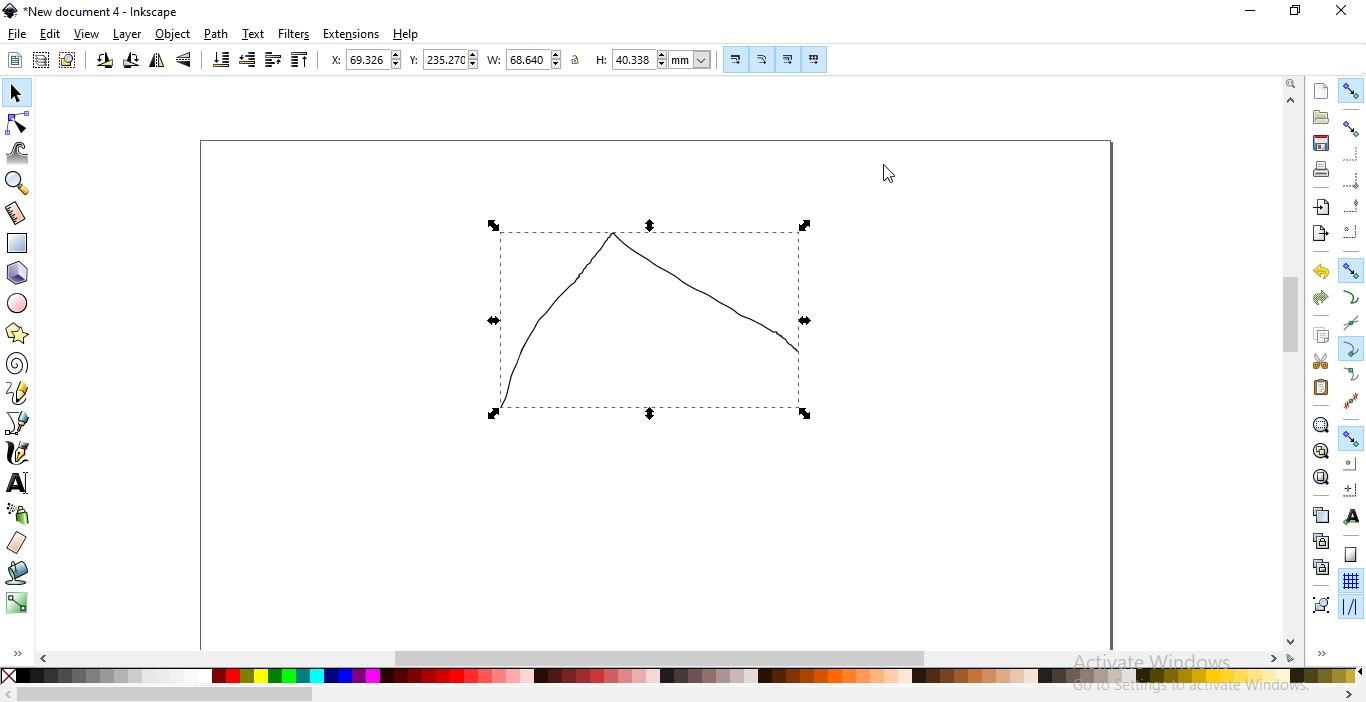  Describe the element at coordinates (18, 274) in the screenshot. I see `create 3d objects` at that location.